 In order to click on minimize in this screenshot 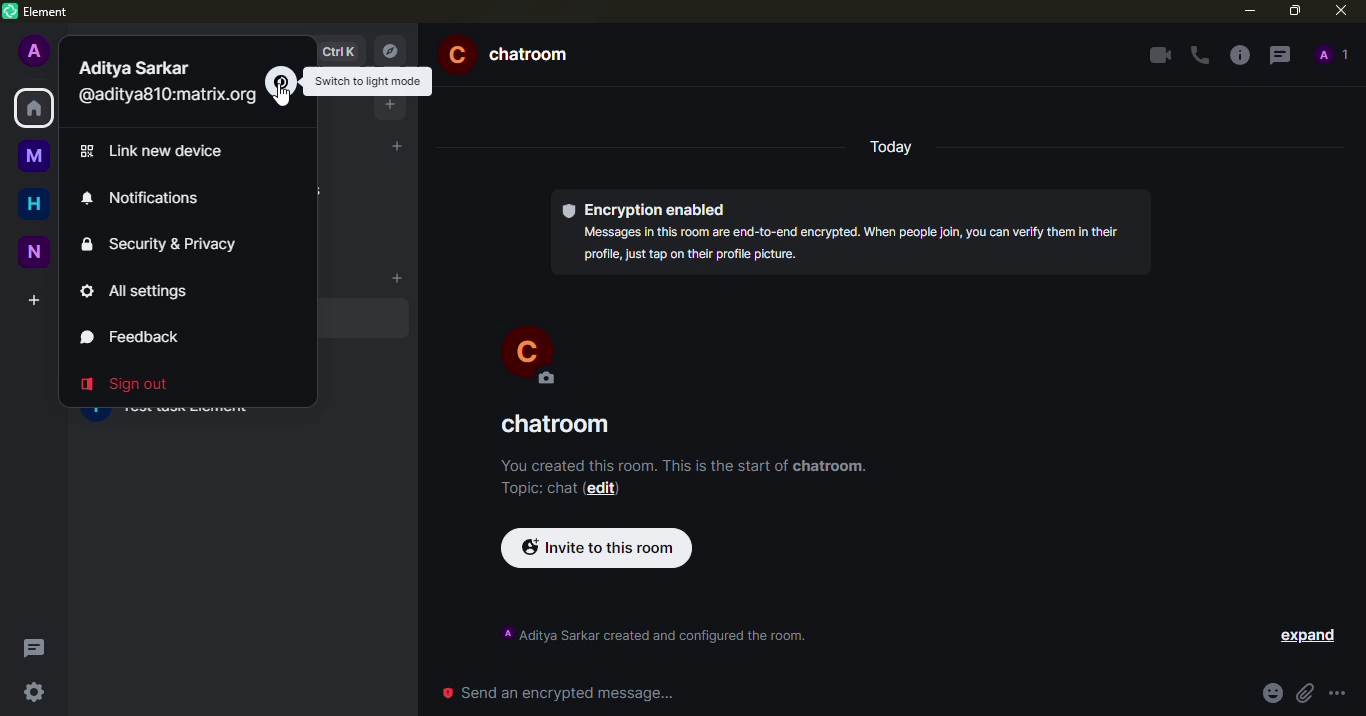, I will do `click(1244, 10)`.